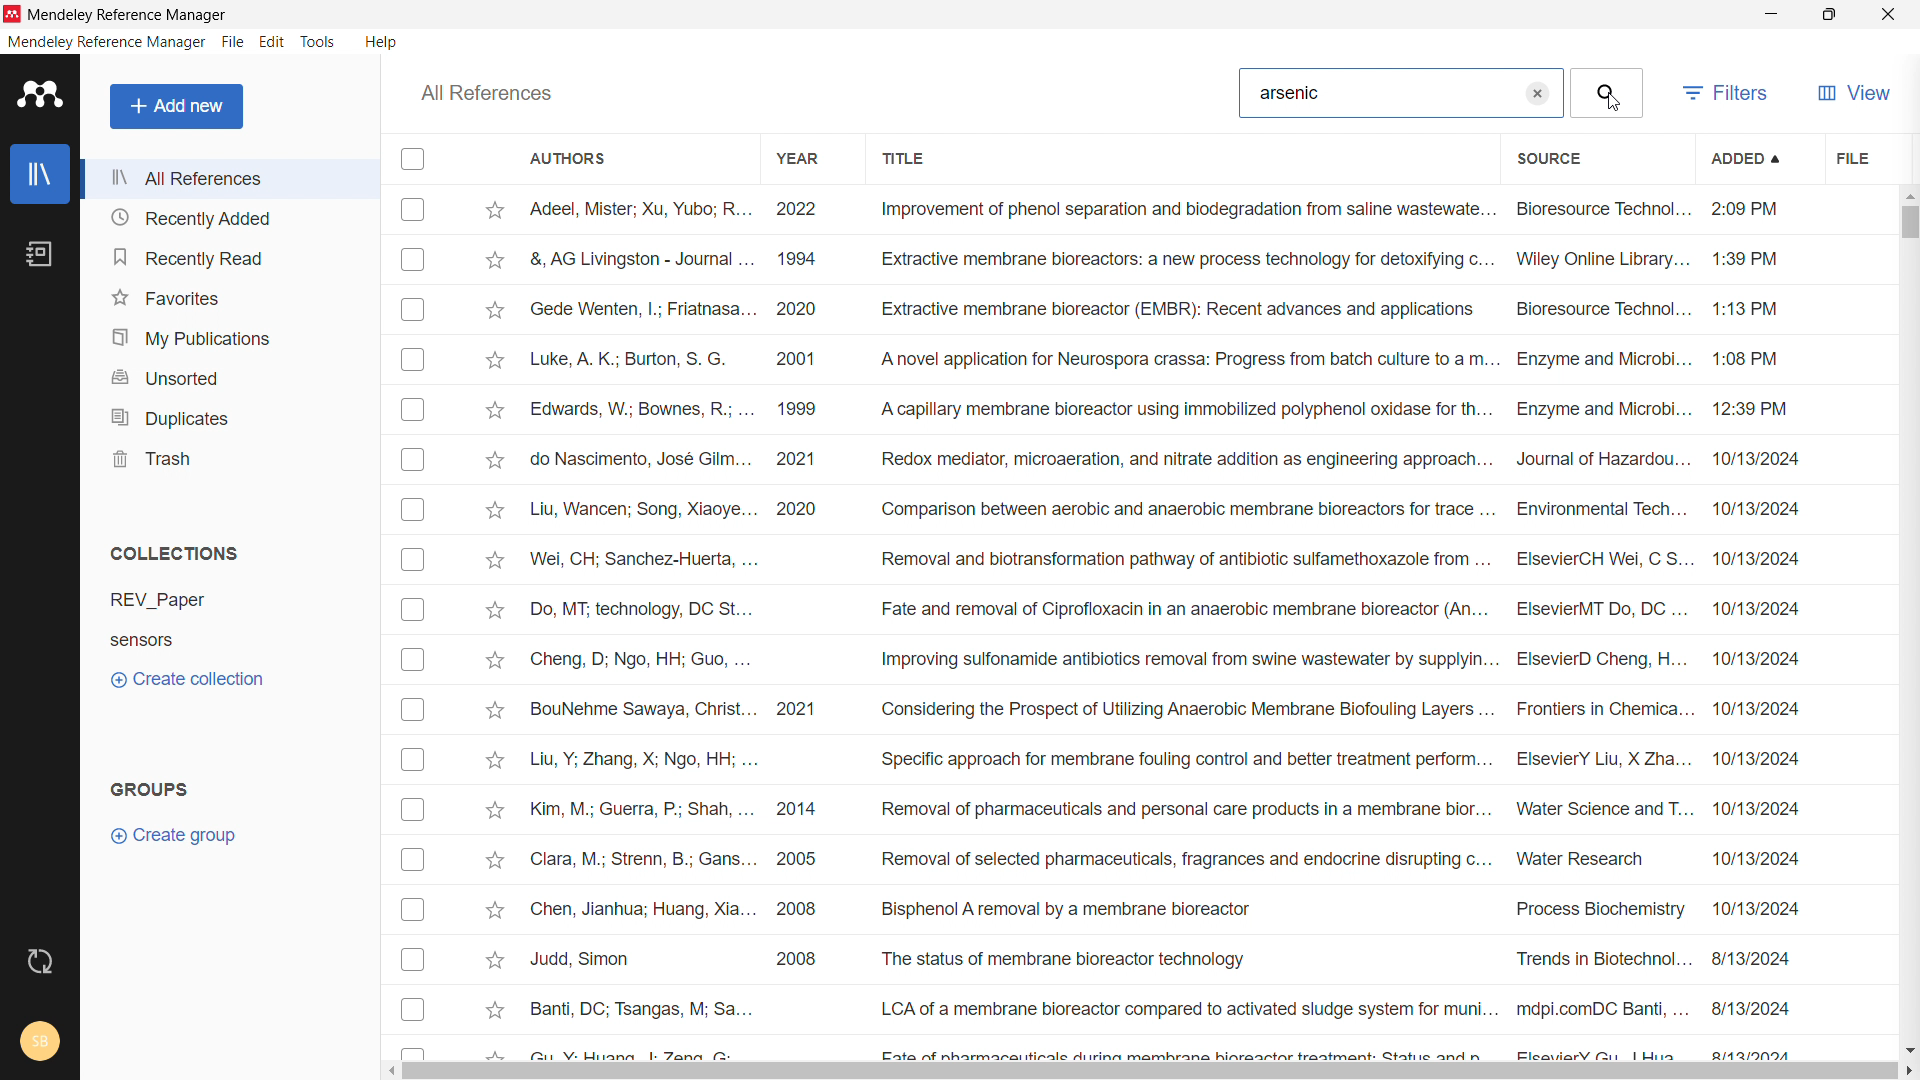  What do you see at coordinates (488, 92) in the screenshot?
I see `all references` at bounding box center [488, 92].